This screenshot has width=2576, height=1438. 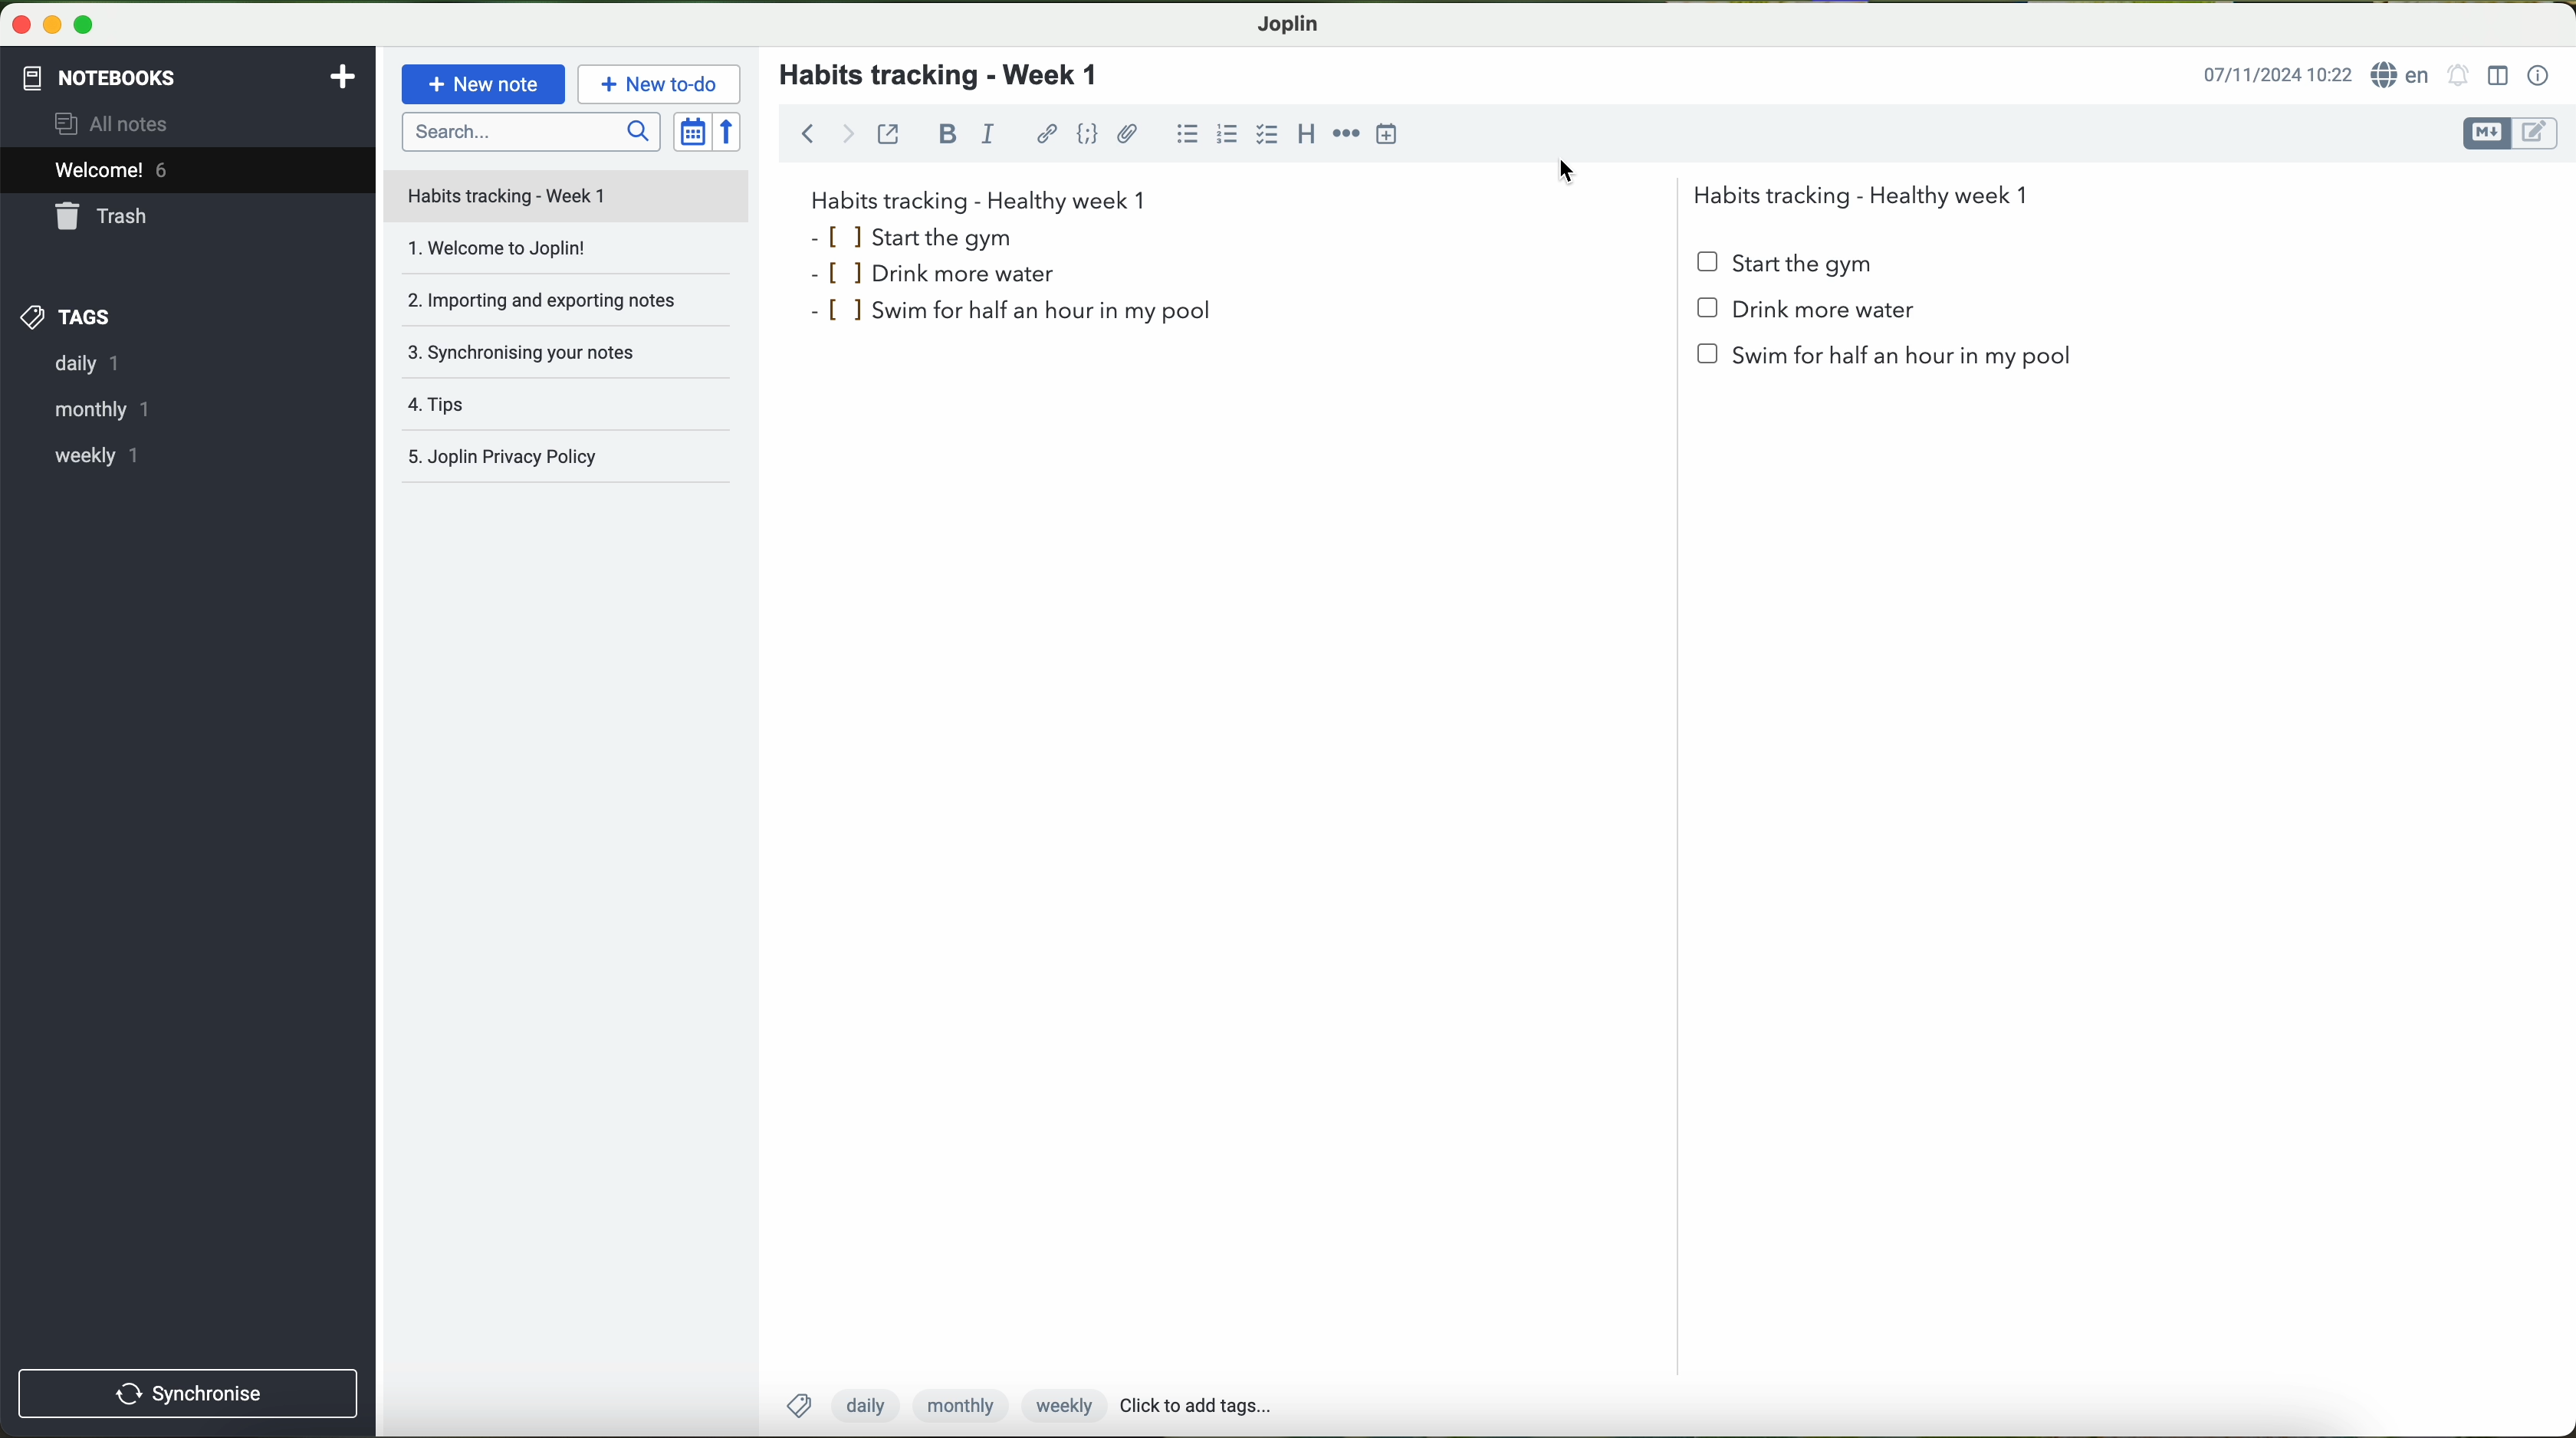 What do you see at coordinates (951, 76) in the screenshot?
I see `habits tracking - week 1` at bounding box center [951, 76].